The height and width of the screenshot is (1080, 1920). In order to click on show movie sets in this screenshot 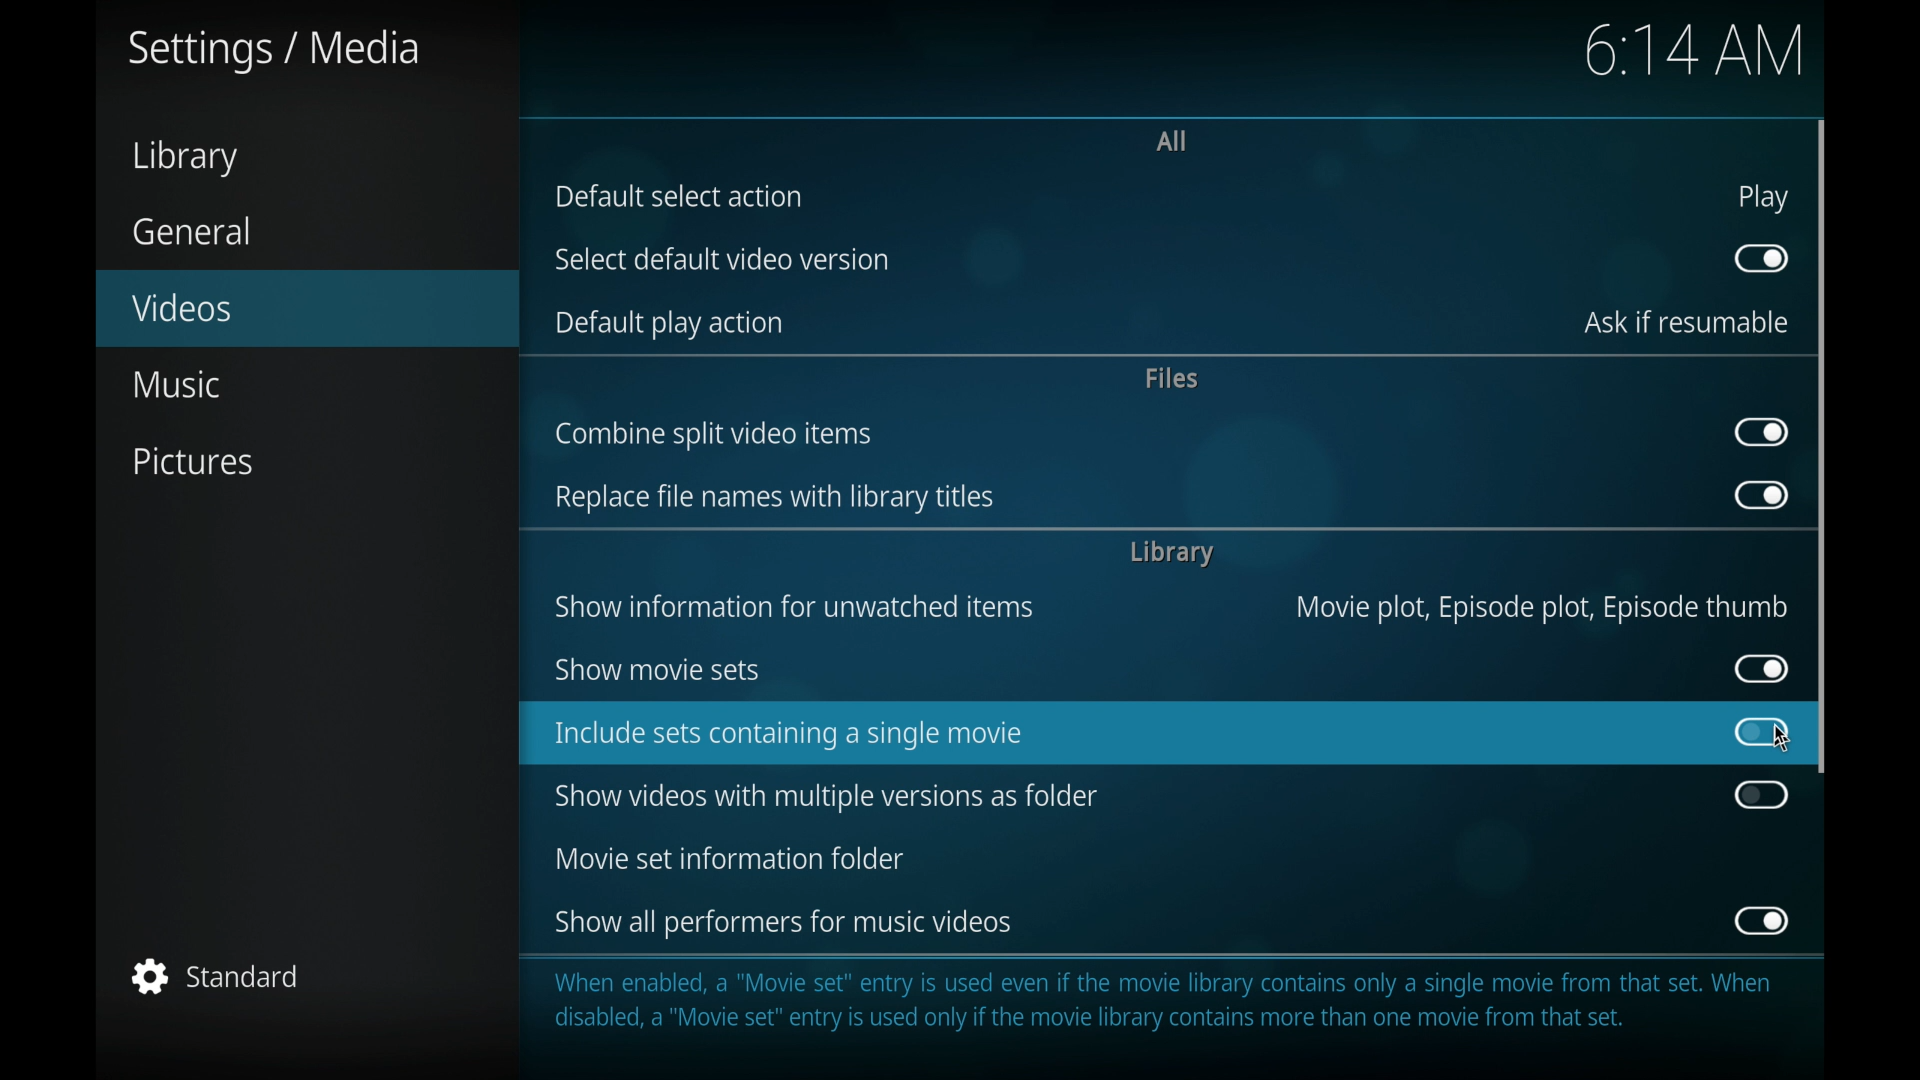, I will do `click(658, 671)`.